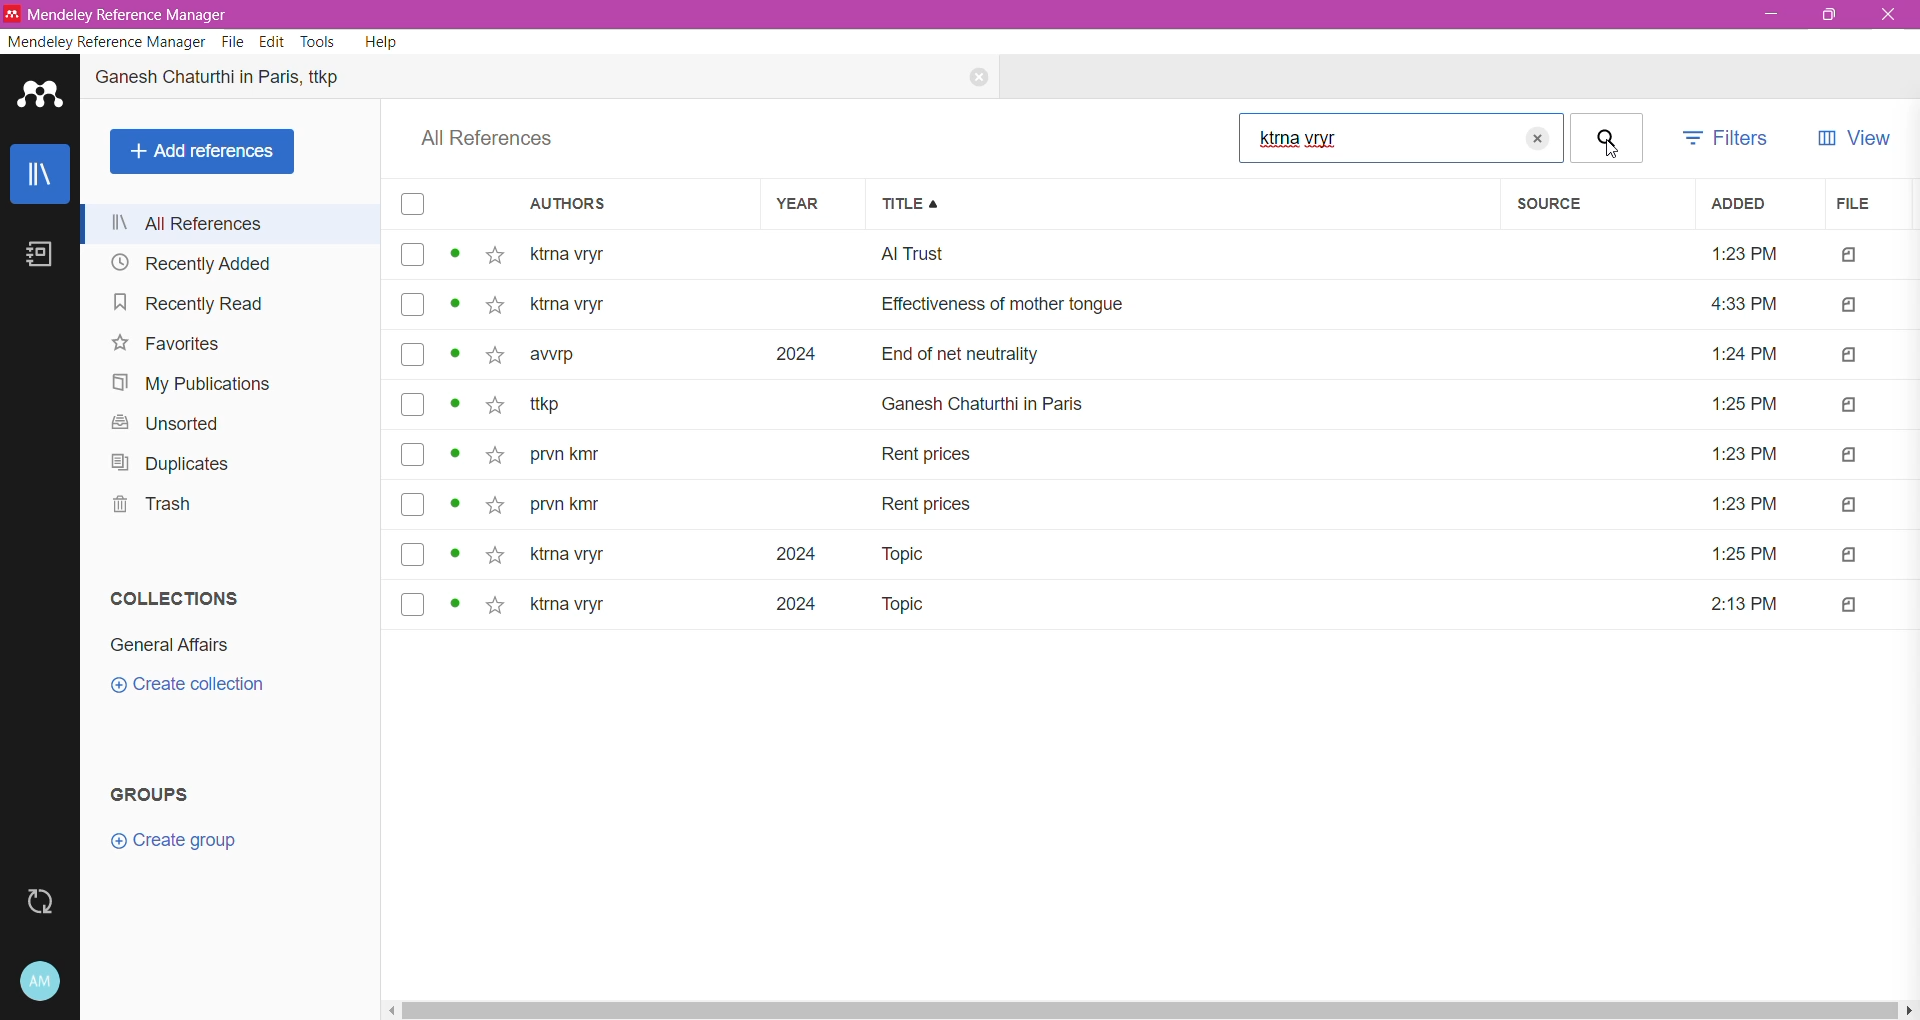  I want to click on file type, so click(1849, 458).